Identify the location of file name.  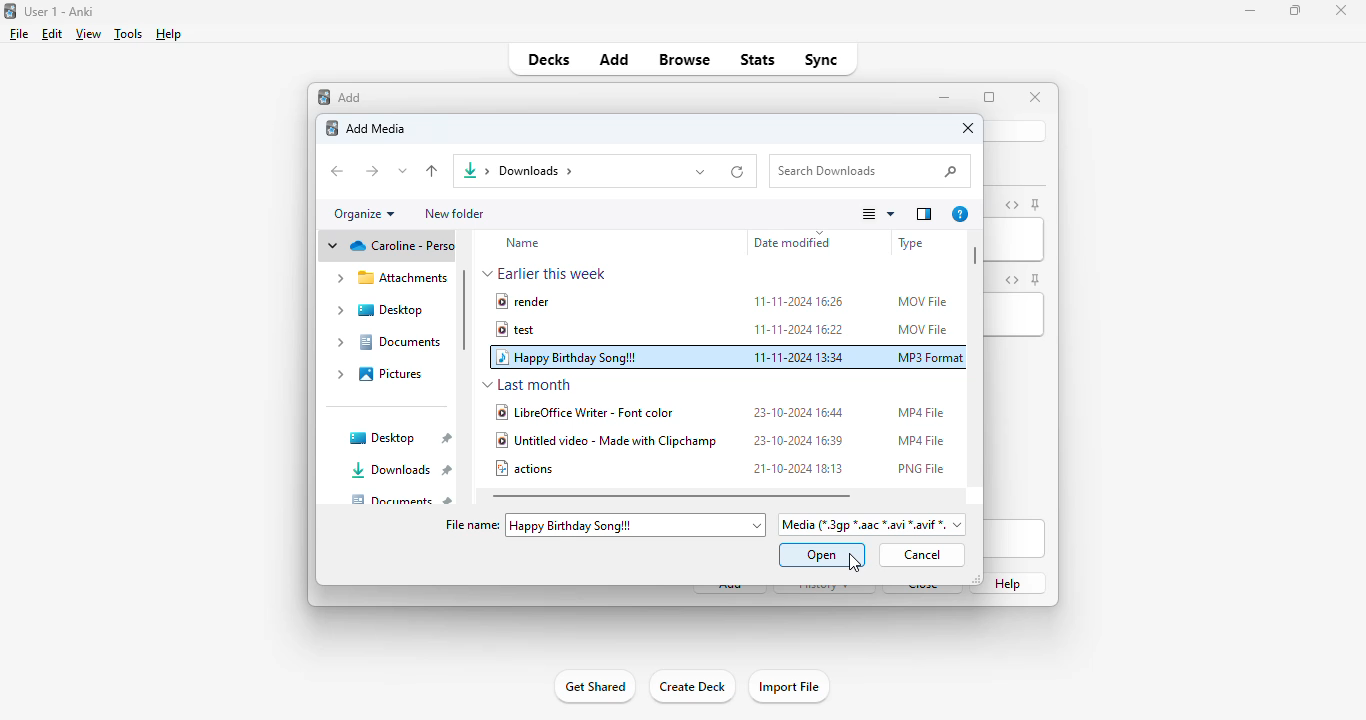
(471, 525).